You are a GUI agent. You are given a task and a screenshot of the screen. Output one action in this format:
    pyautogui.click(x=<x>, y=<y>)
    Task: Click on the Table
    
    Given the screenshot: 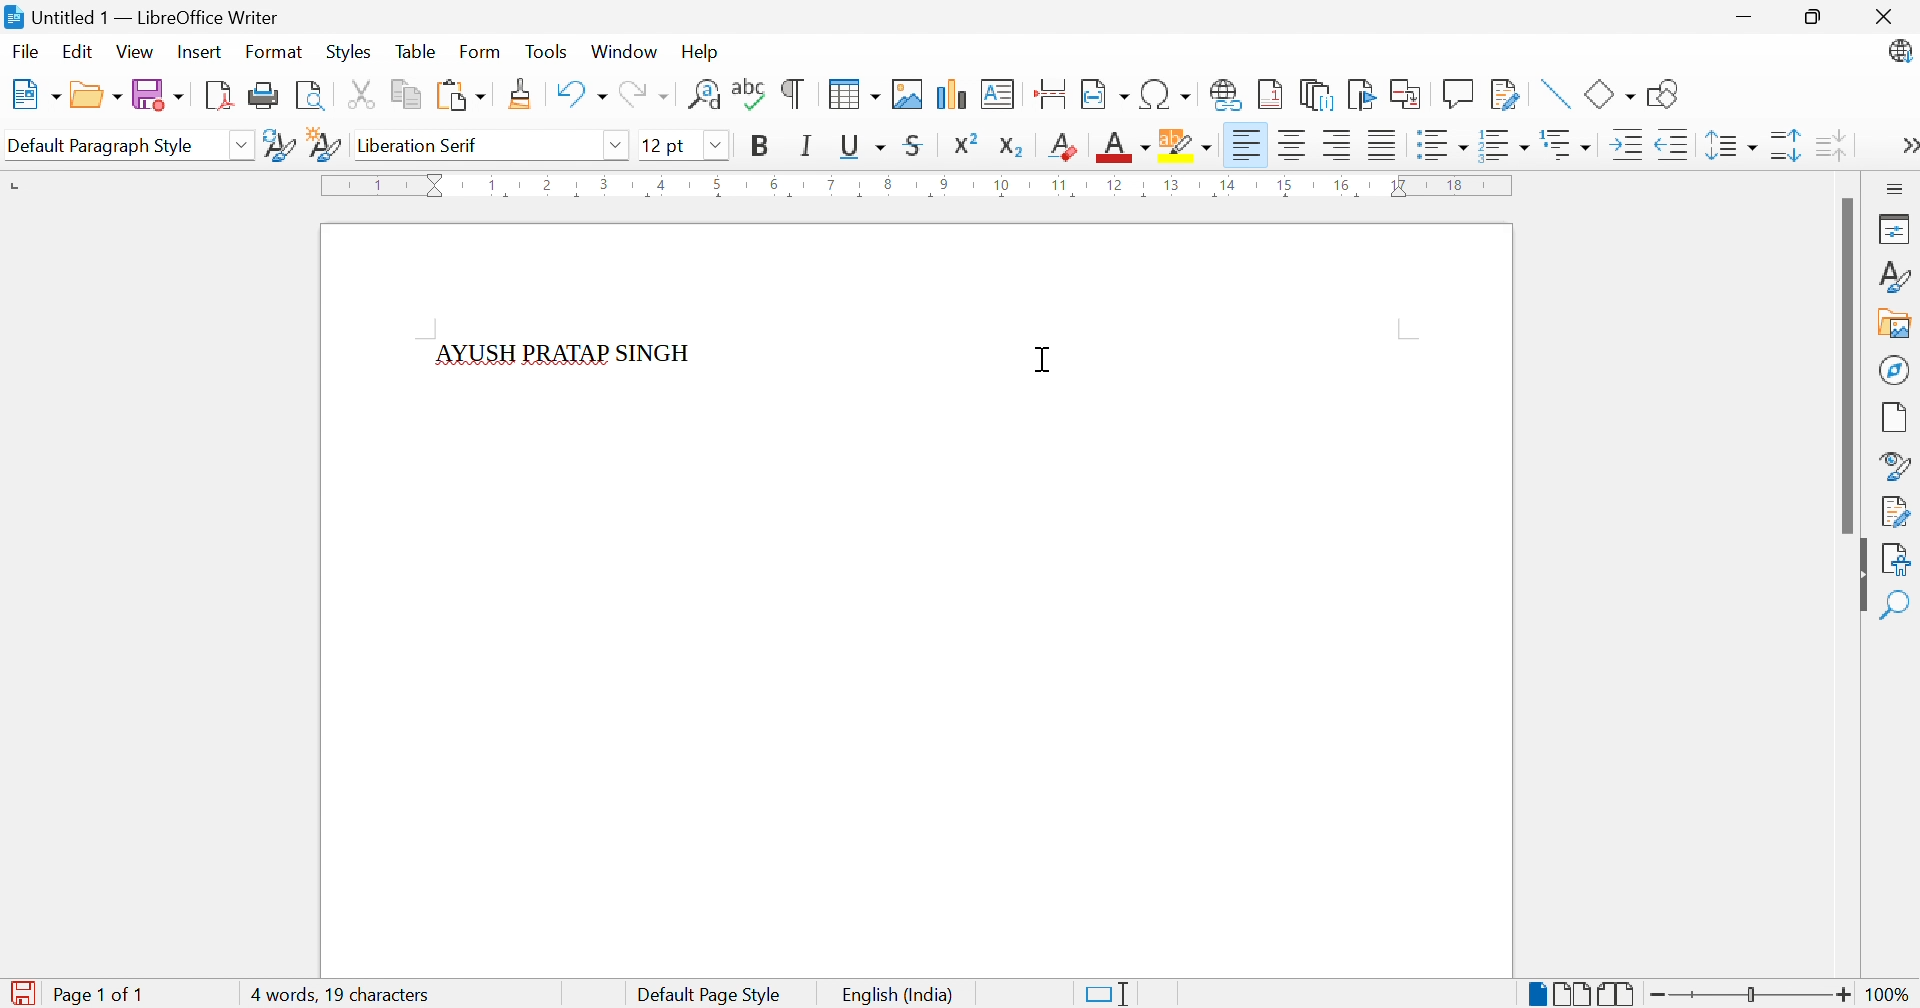 What is the action you would take?
    pyautogui.click(x=416, y=52)
    